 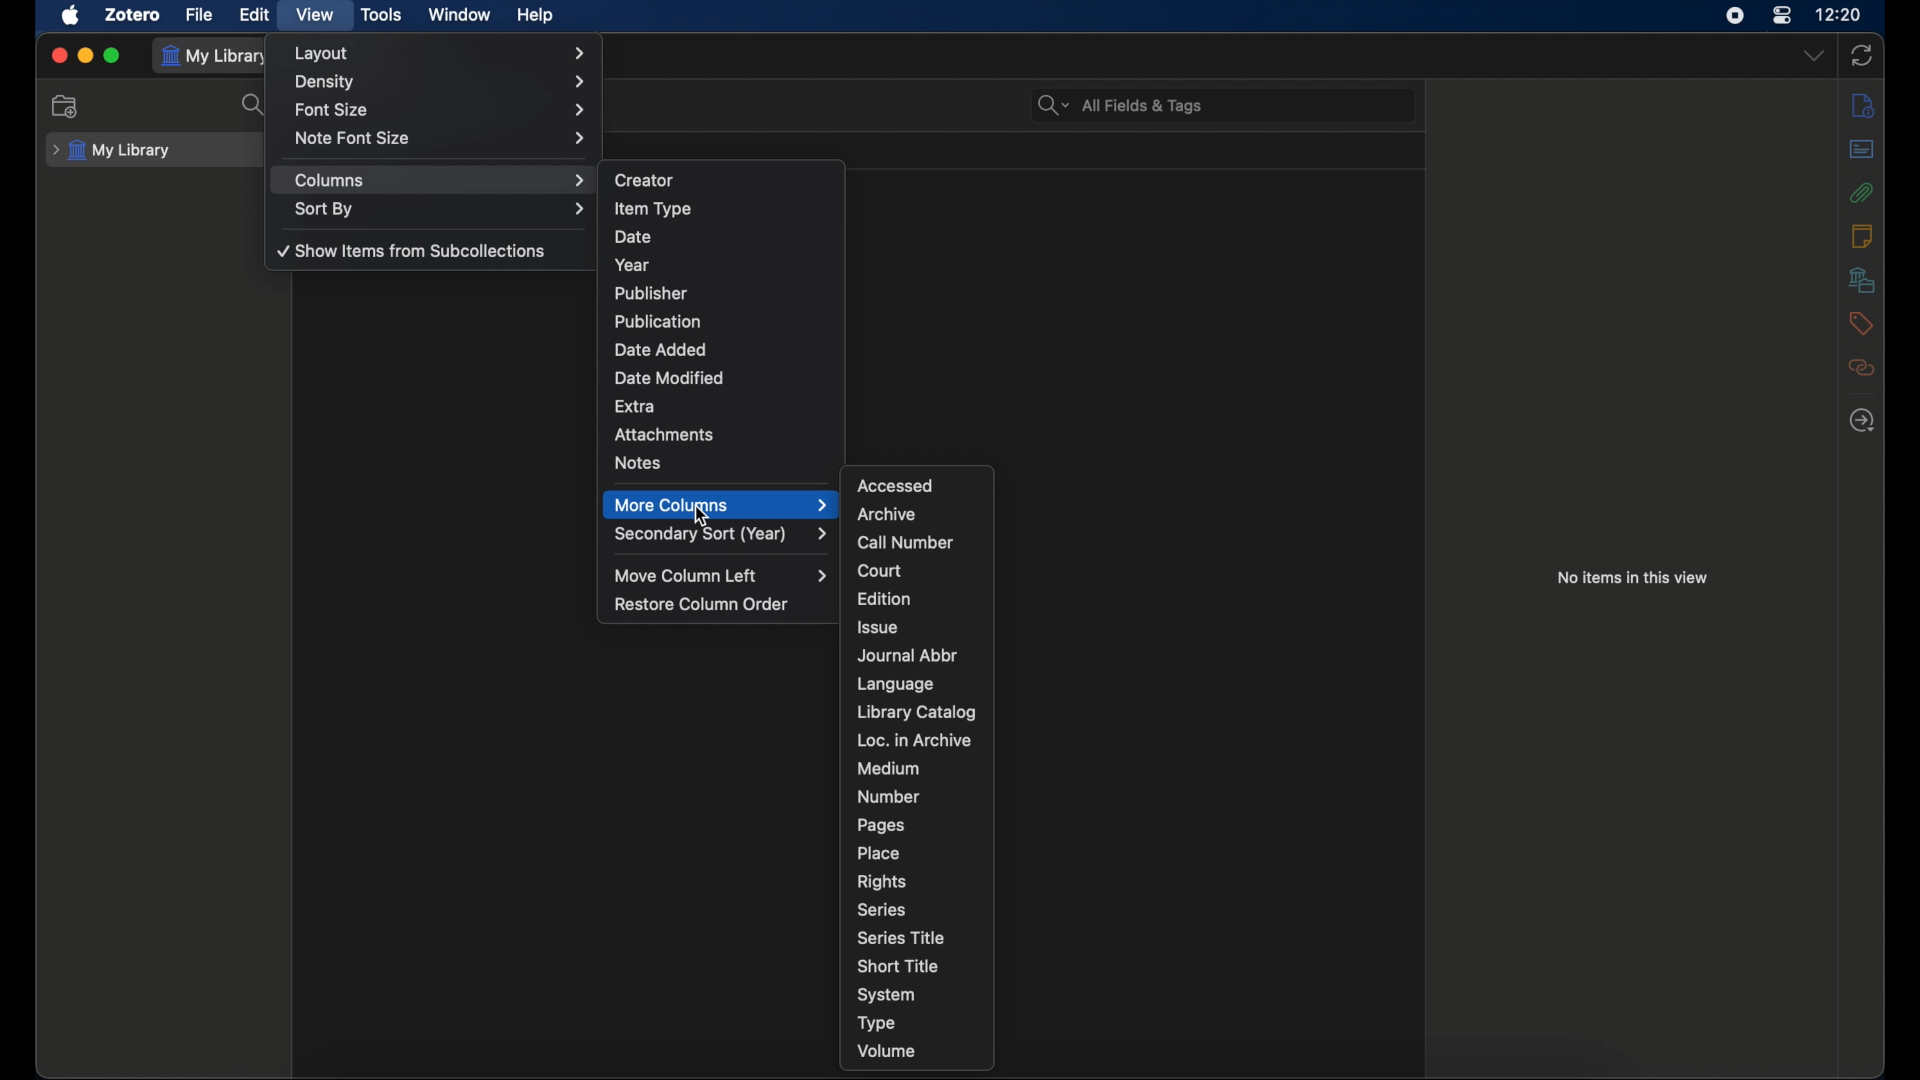 What do you see at coordinates (702, 604) in the screenshot?
I see `restore column order` at bounding box center [702, 604].